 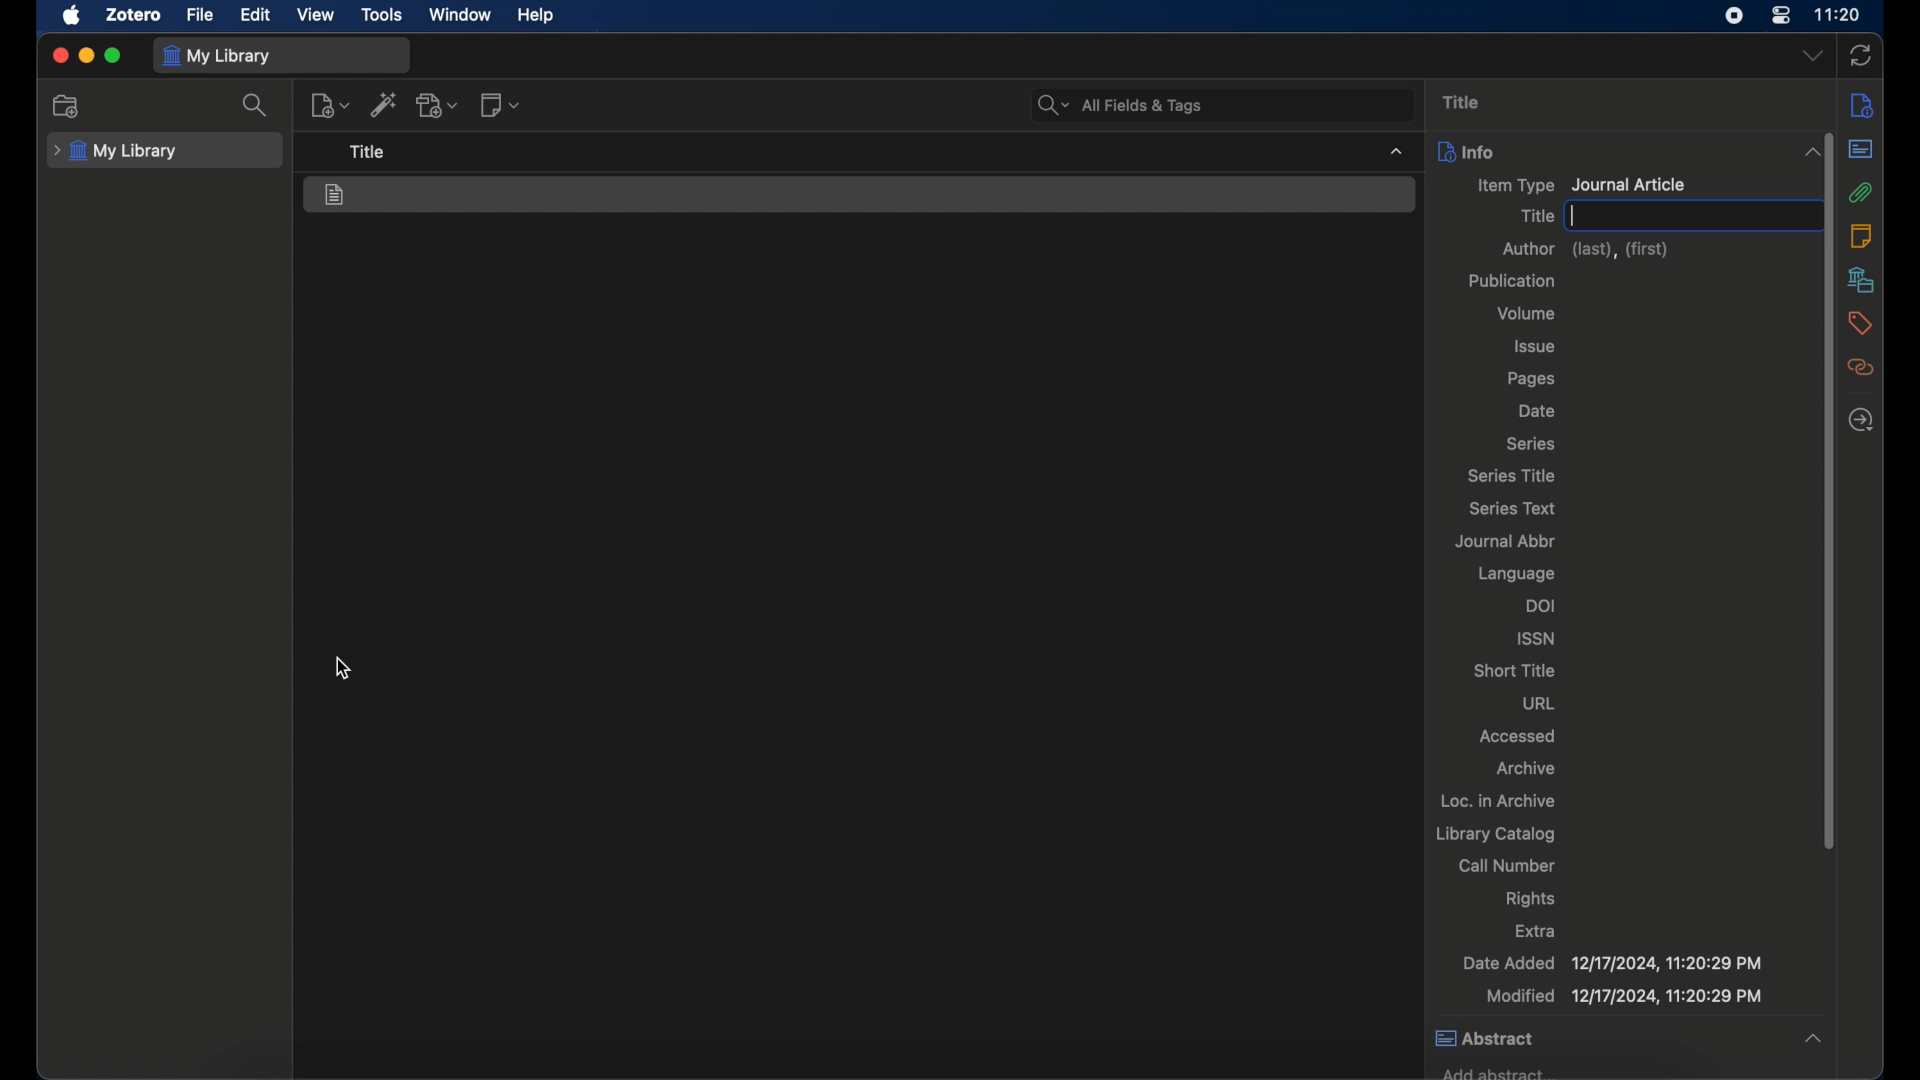 What do you see at coordinates (536, 16) in the screenshot?
I see `help` at bounding box center [536, 16].